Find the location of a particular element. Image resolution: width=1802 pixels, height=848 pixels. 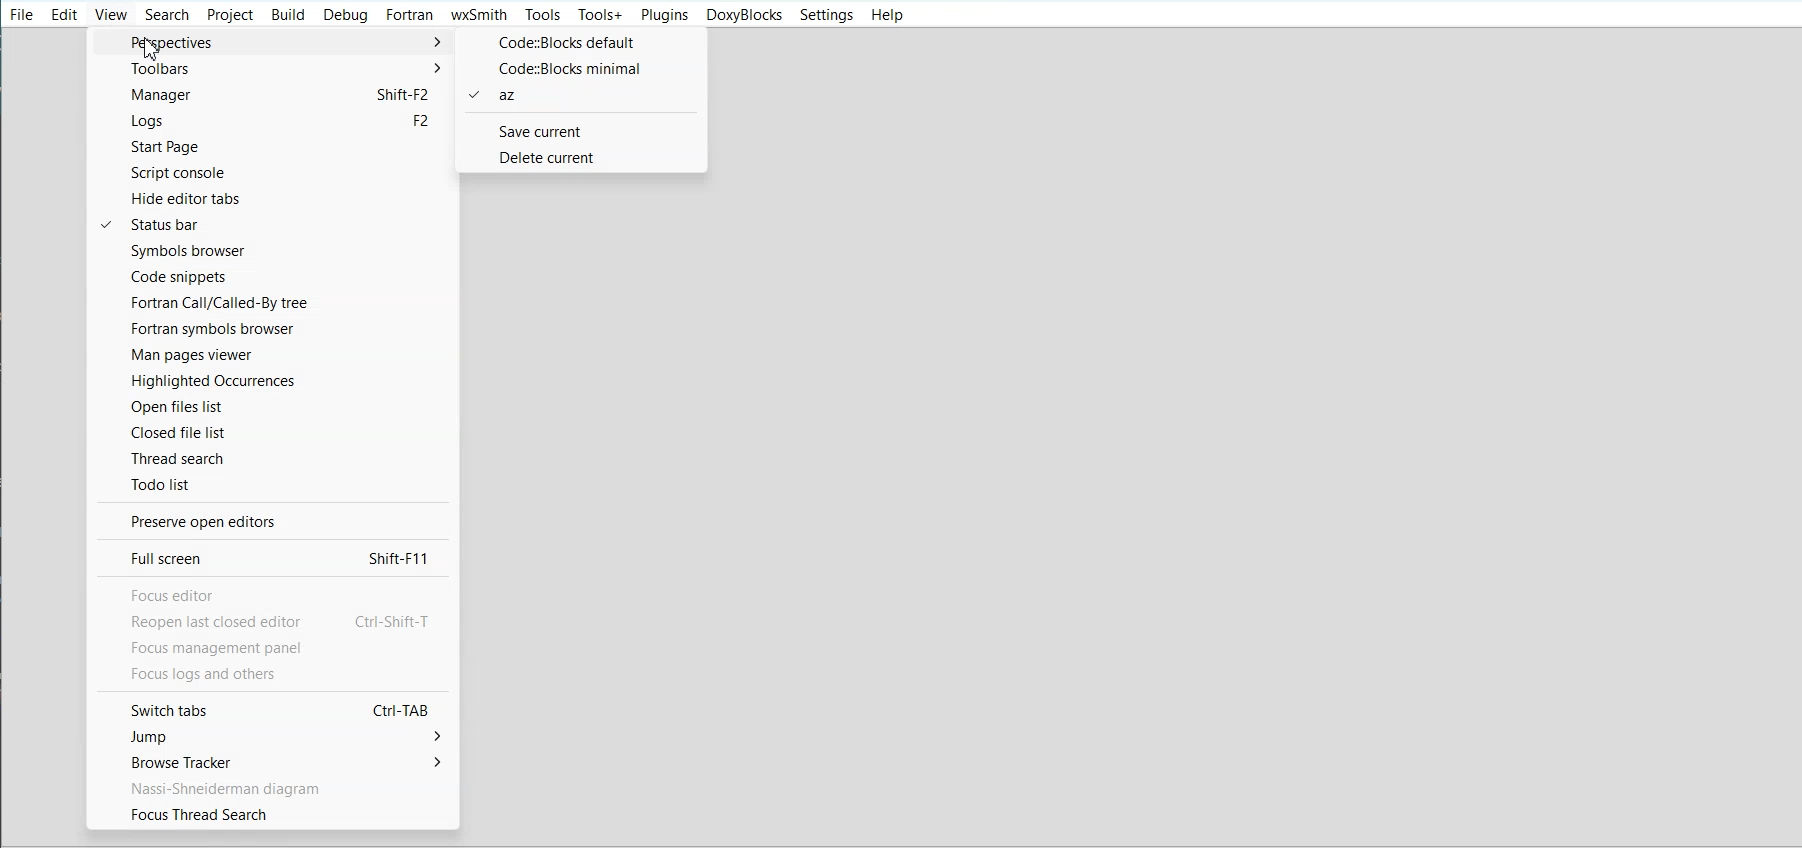

Code:: Blocks default is located at coordinates (577, 44).